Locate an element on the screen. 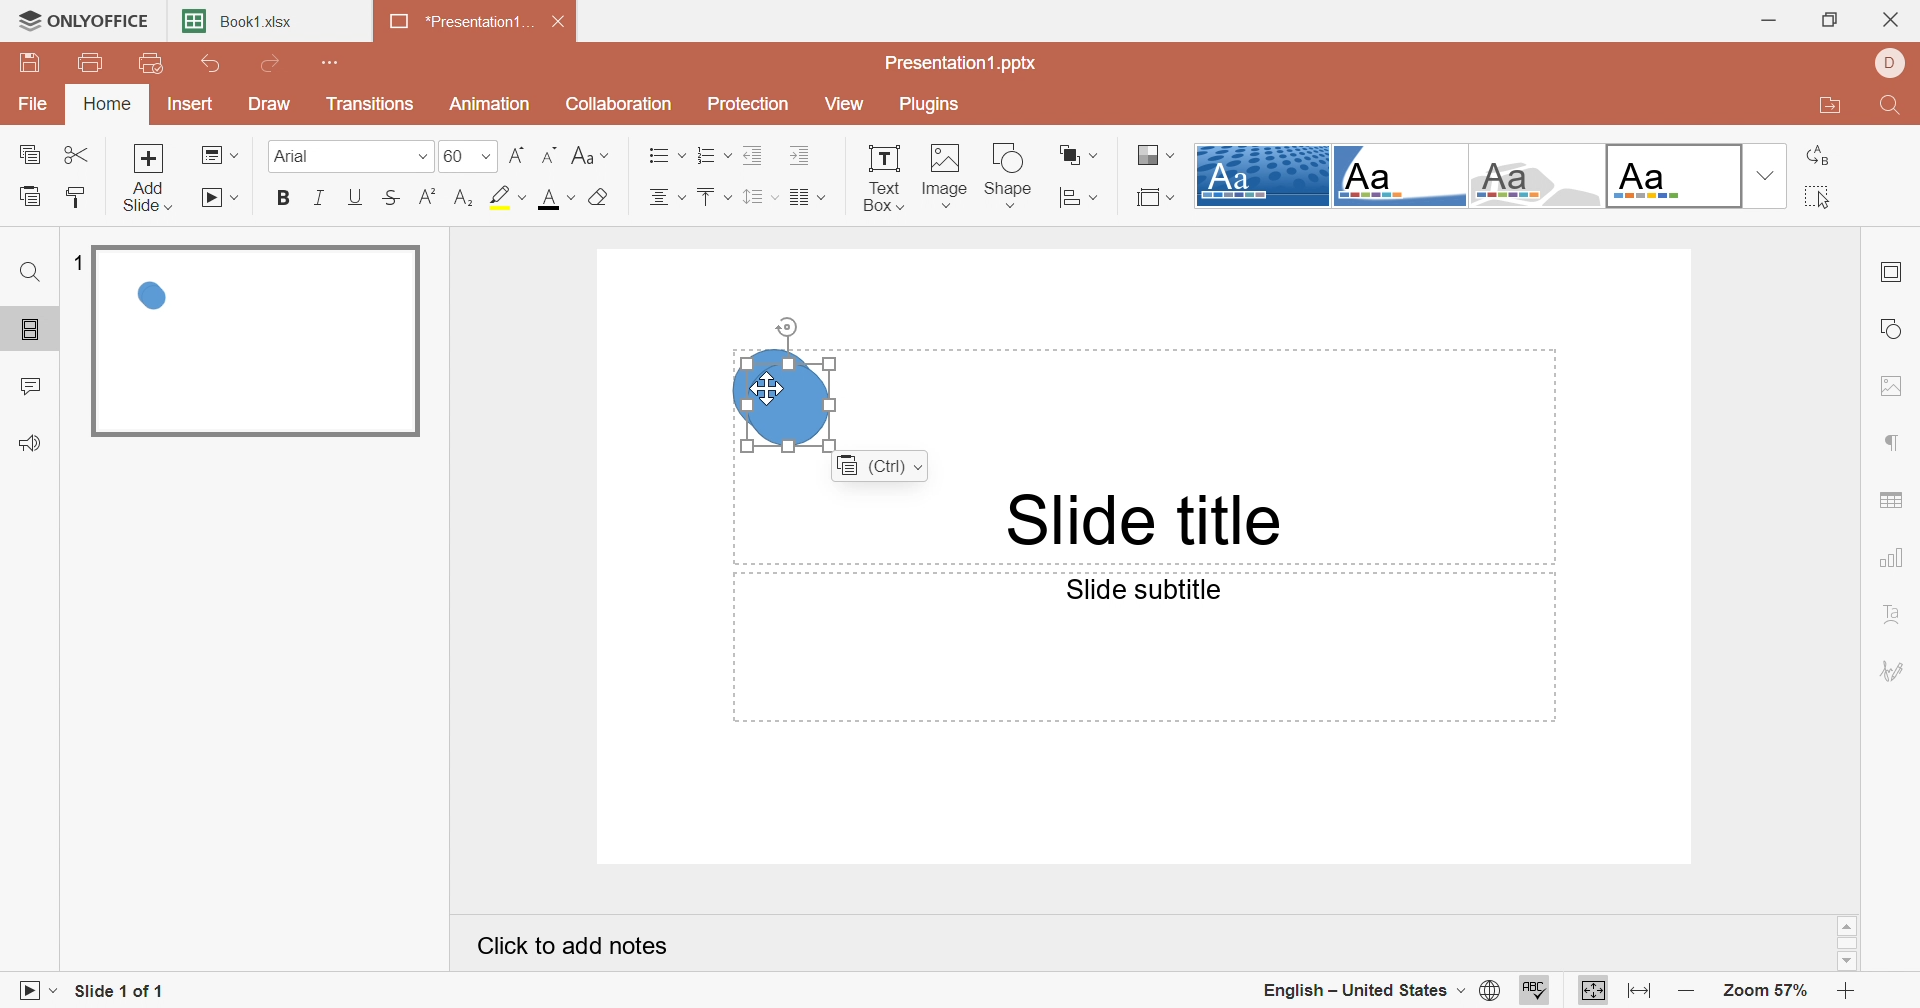 The height and width of the screenshot is (1008, 1920). Text box is located at coordinates (882, 177).